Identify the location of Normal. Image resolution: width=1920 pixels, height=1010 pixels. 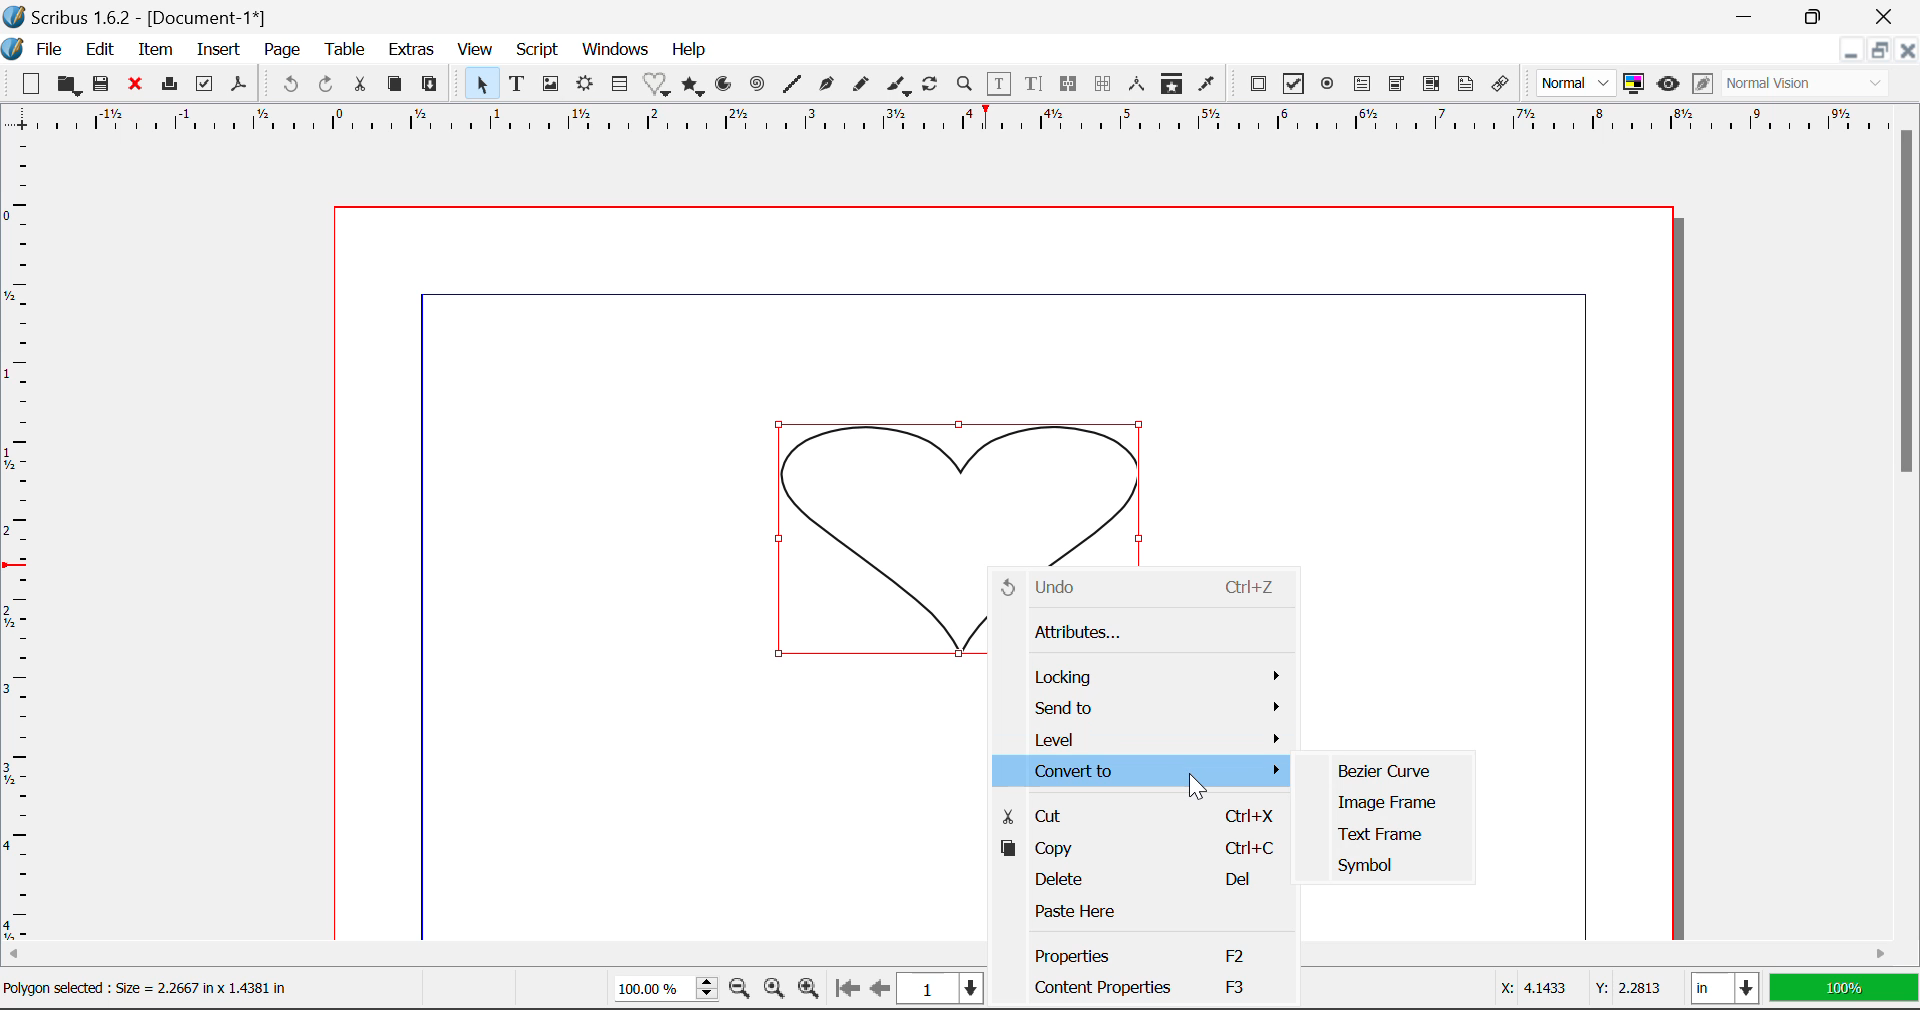
(1578, 82).